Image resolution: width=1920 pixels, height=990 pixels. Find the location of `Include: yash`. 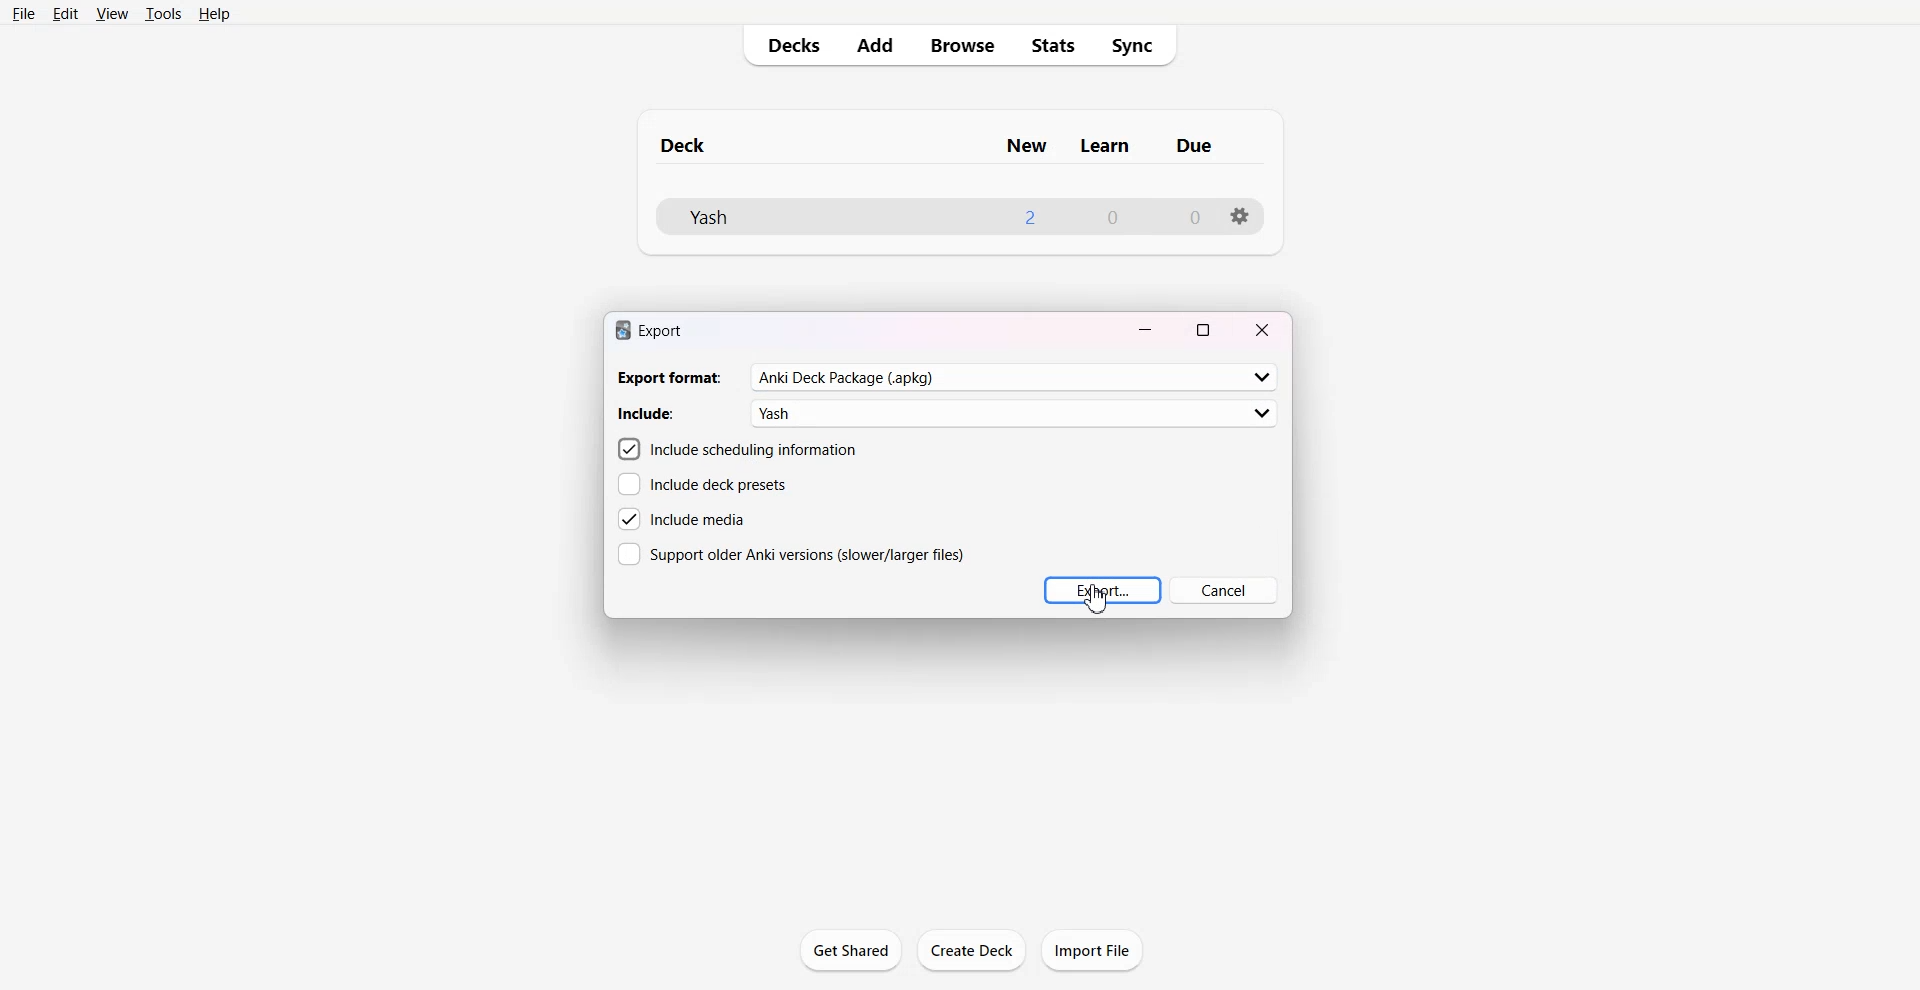

Include: yash is located at coordinates (949, 413).